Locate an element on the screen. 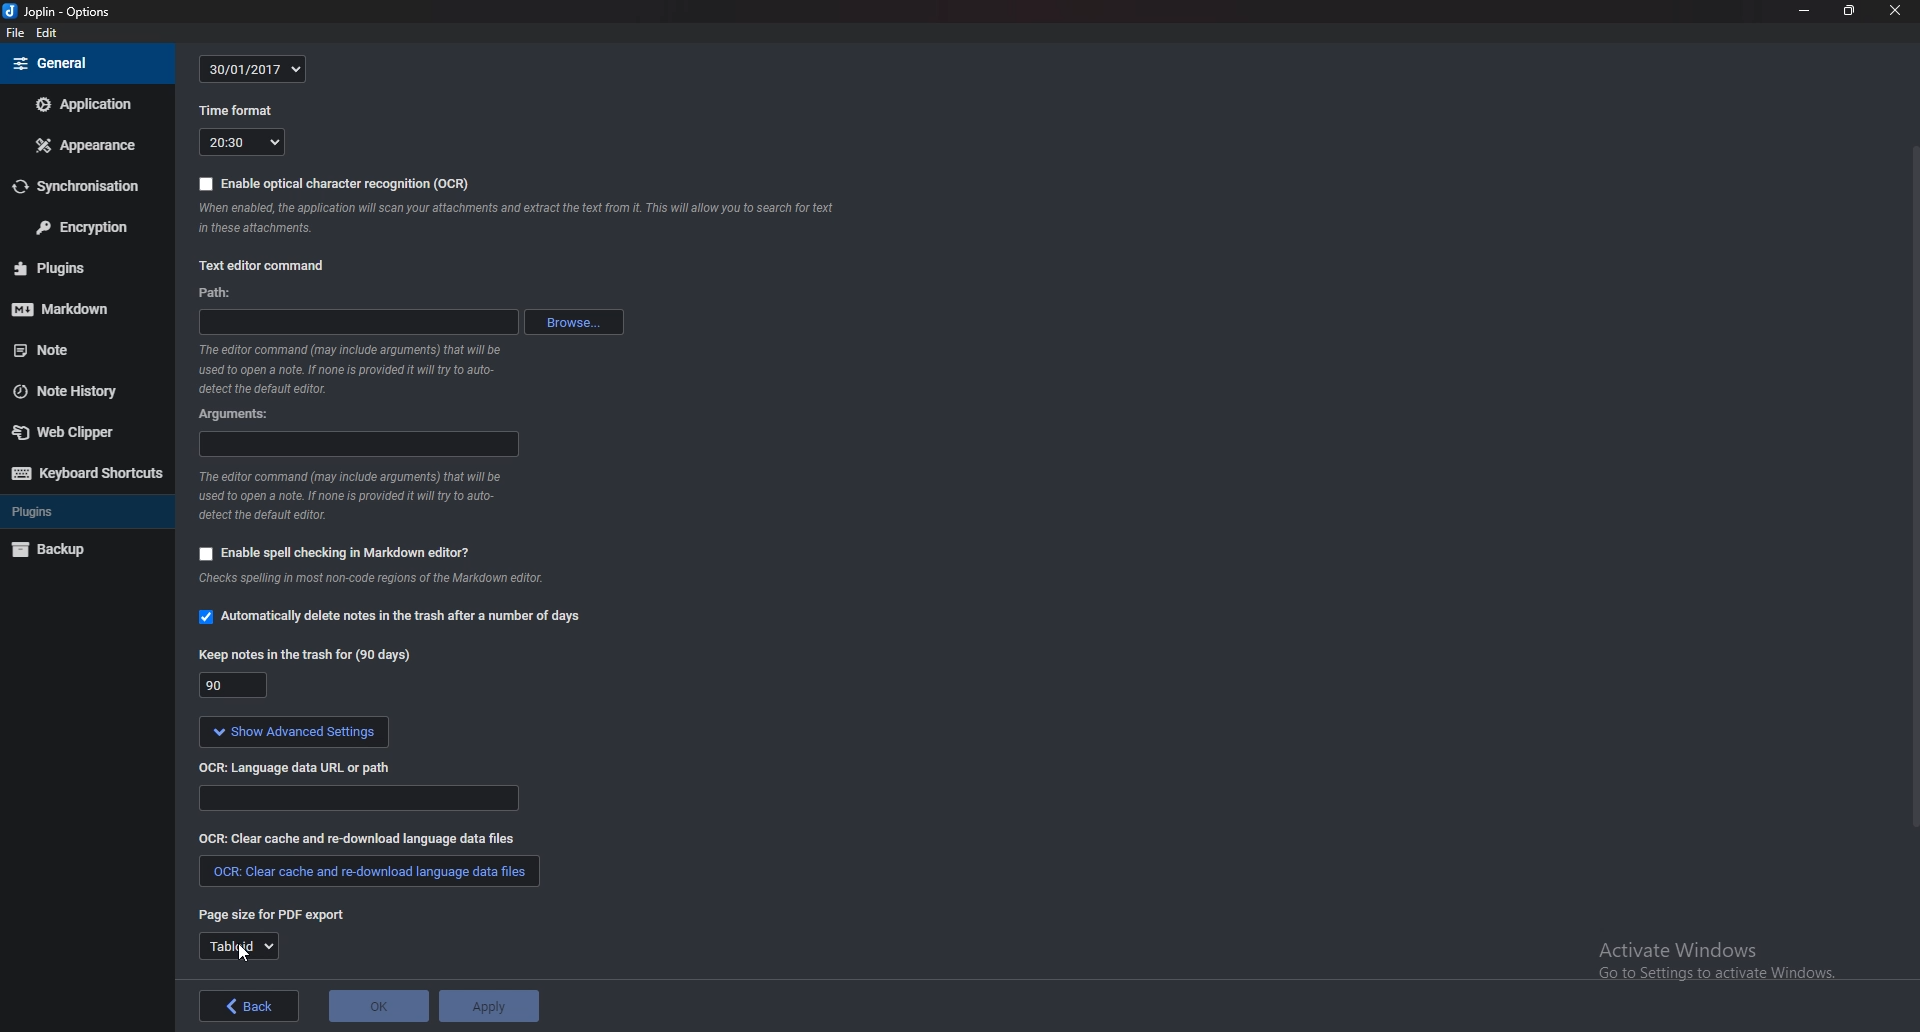 The image size is (1920, 1032). enable spell checking is located at coordinates (358, 550).